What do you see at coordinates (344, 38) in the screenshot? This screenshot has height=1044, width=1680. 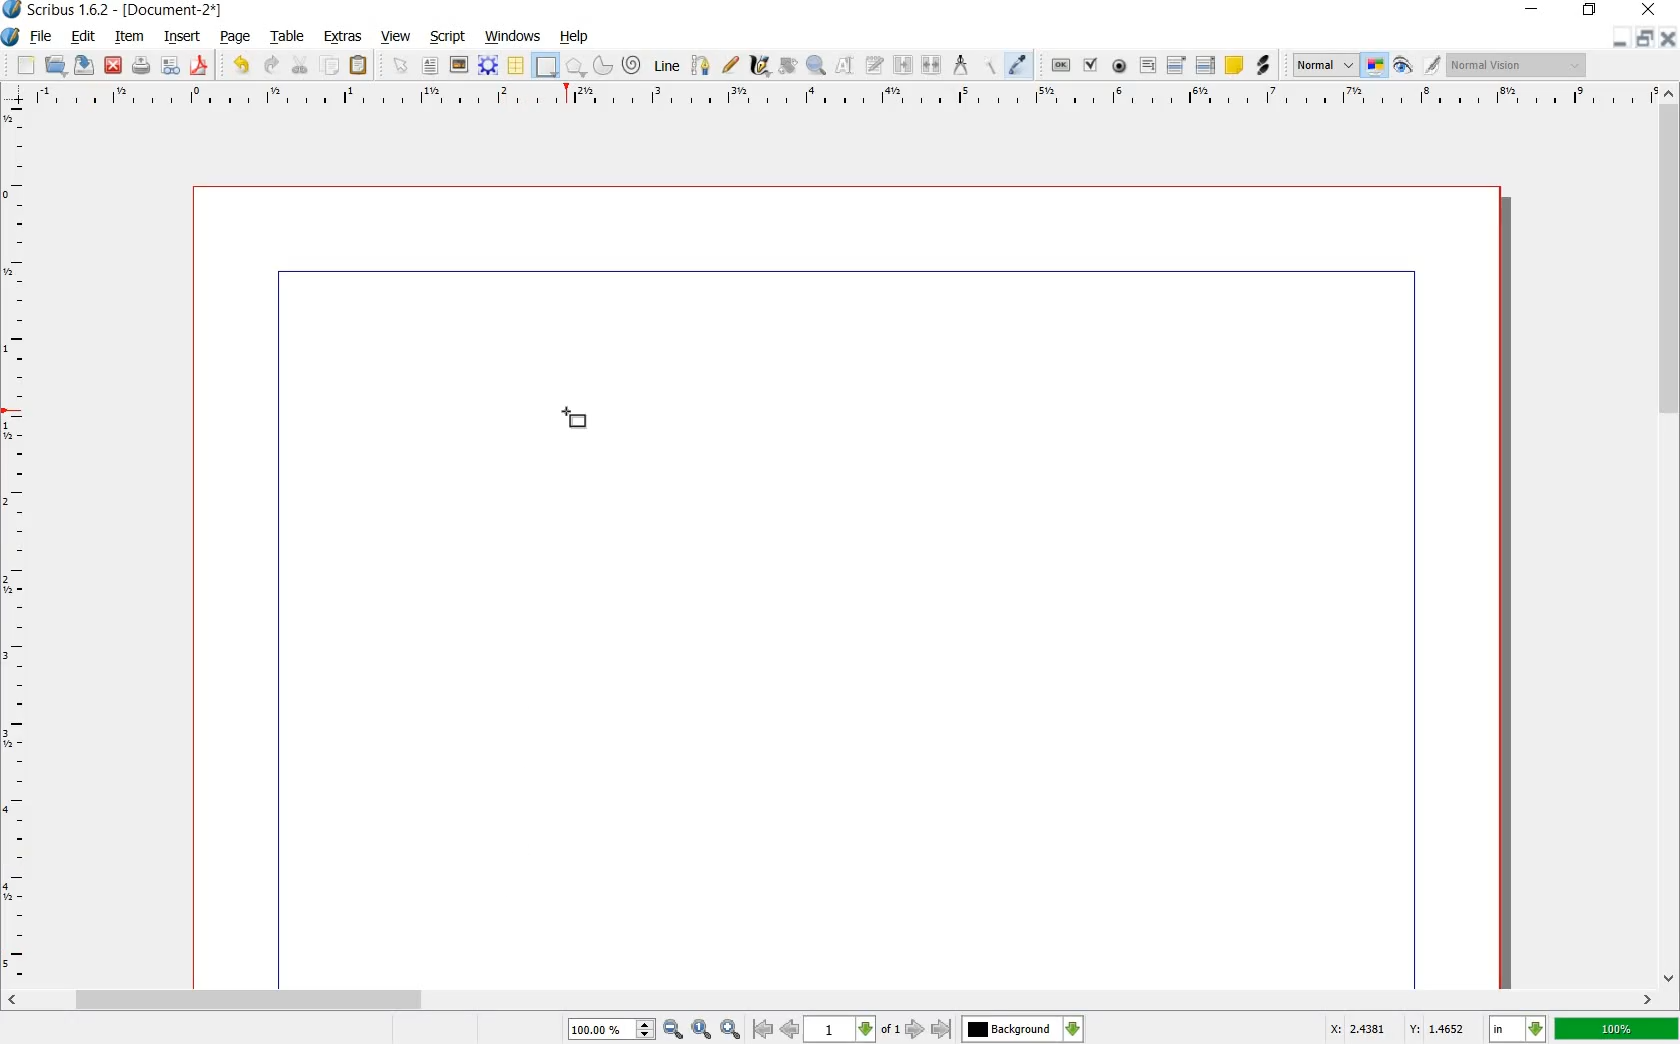 I see `EXTRAS` at bounding box center [344, 38].